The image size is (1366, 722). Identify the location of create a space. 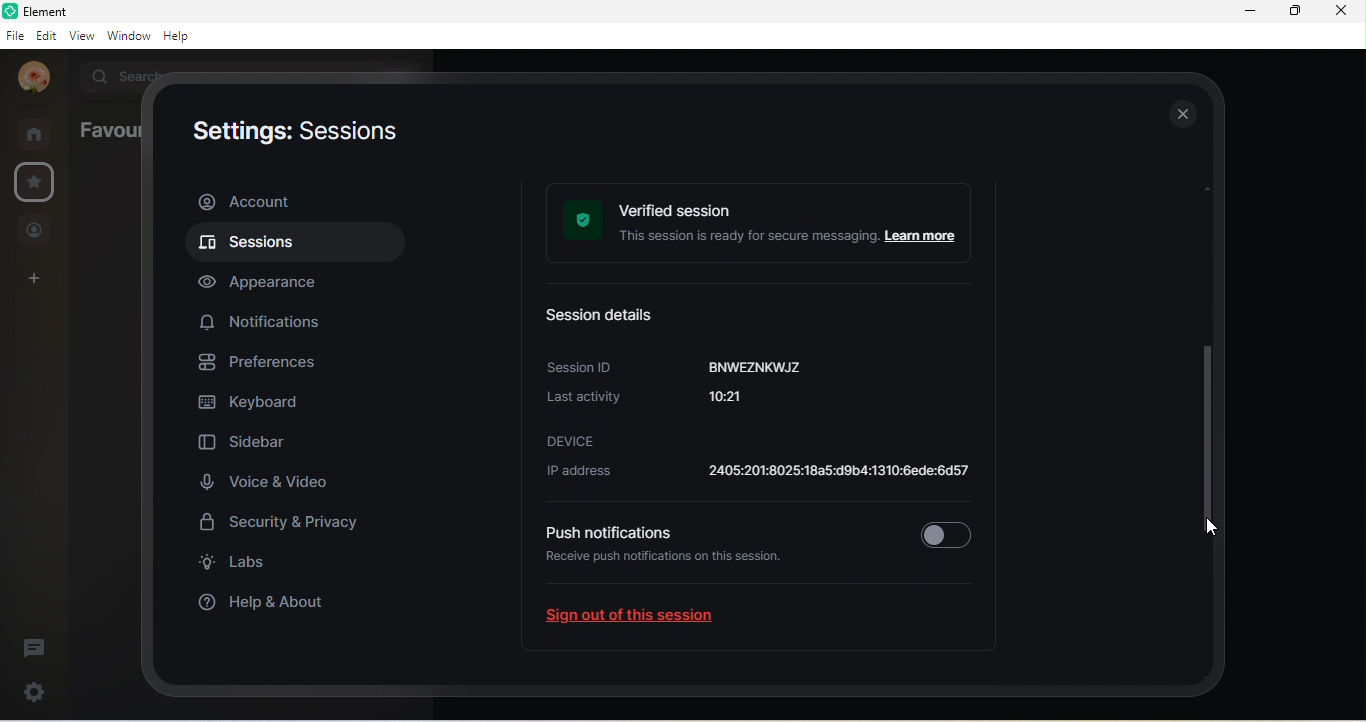
(38, 280).